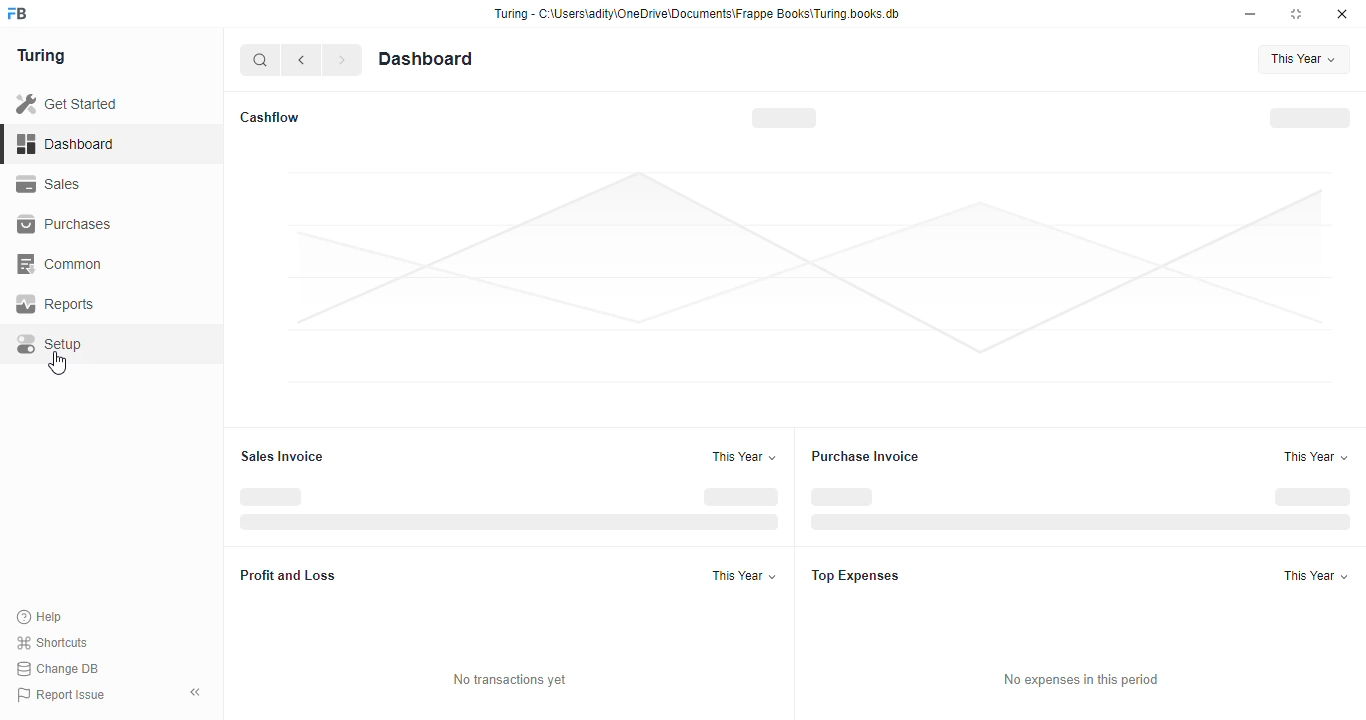 Image resolution: width=1366 pixels, height=720 pixels. Describe the element at coordinates (854, 576) in the screenshot. I see `Top Expenses` at that location.